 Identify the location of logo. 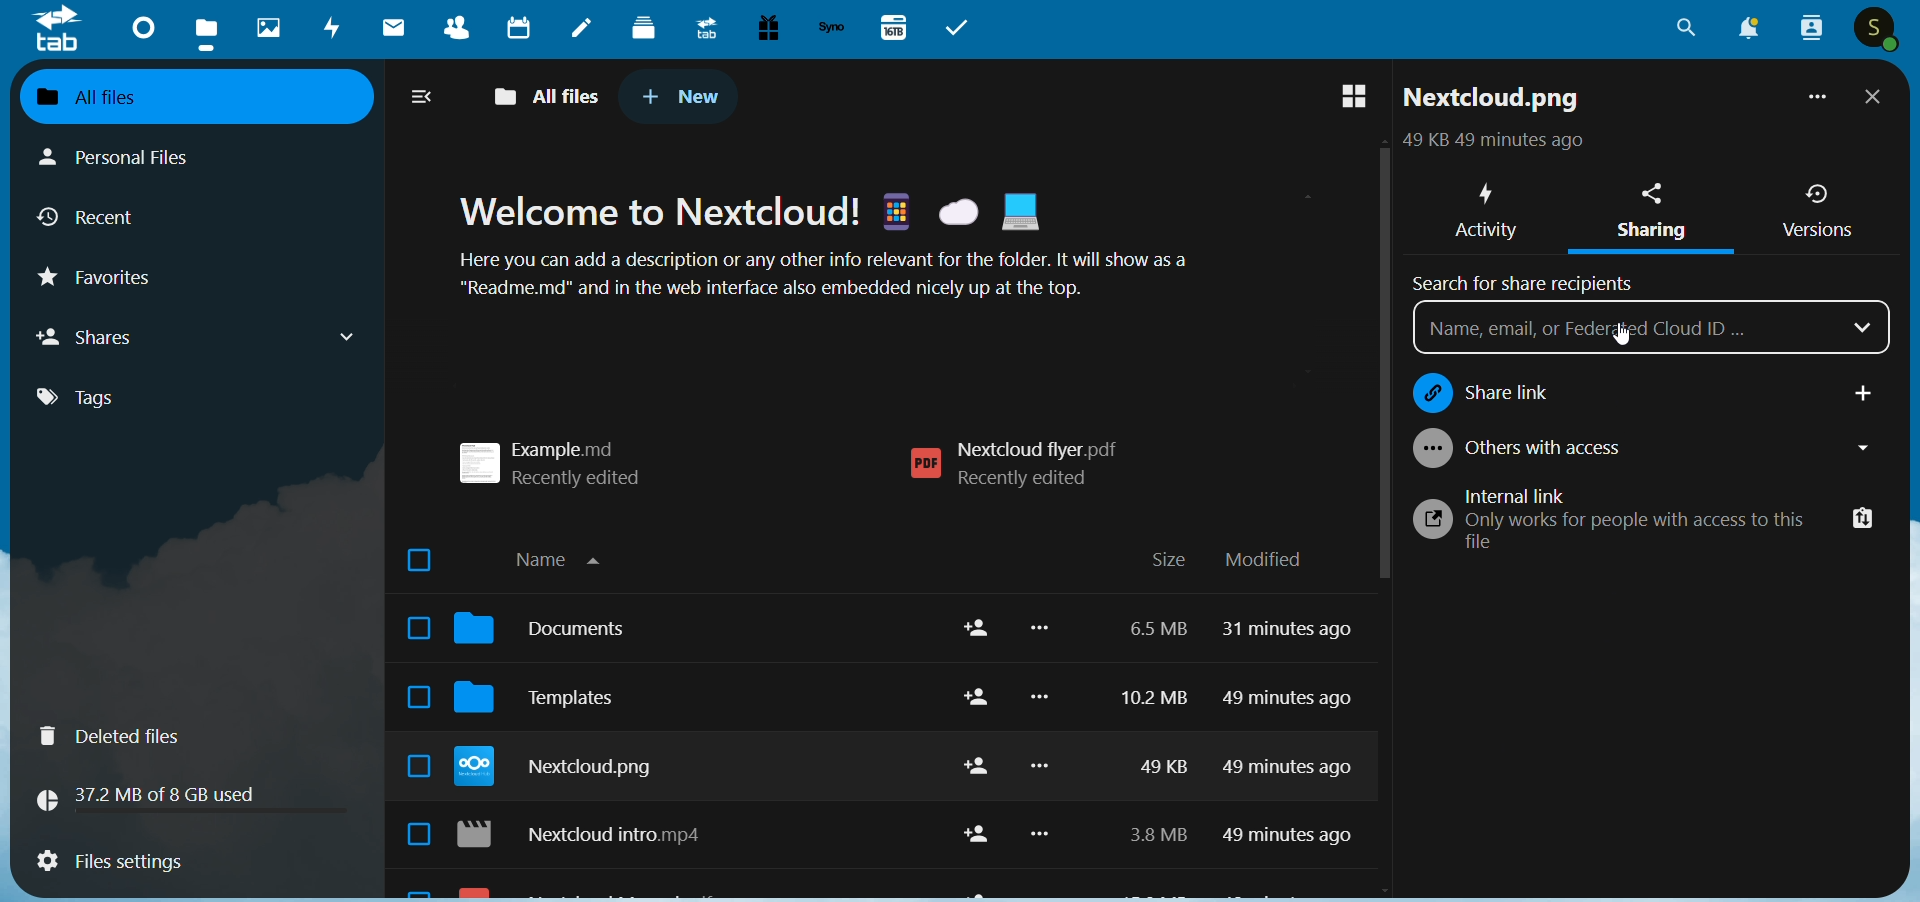
(58, 30).